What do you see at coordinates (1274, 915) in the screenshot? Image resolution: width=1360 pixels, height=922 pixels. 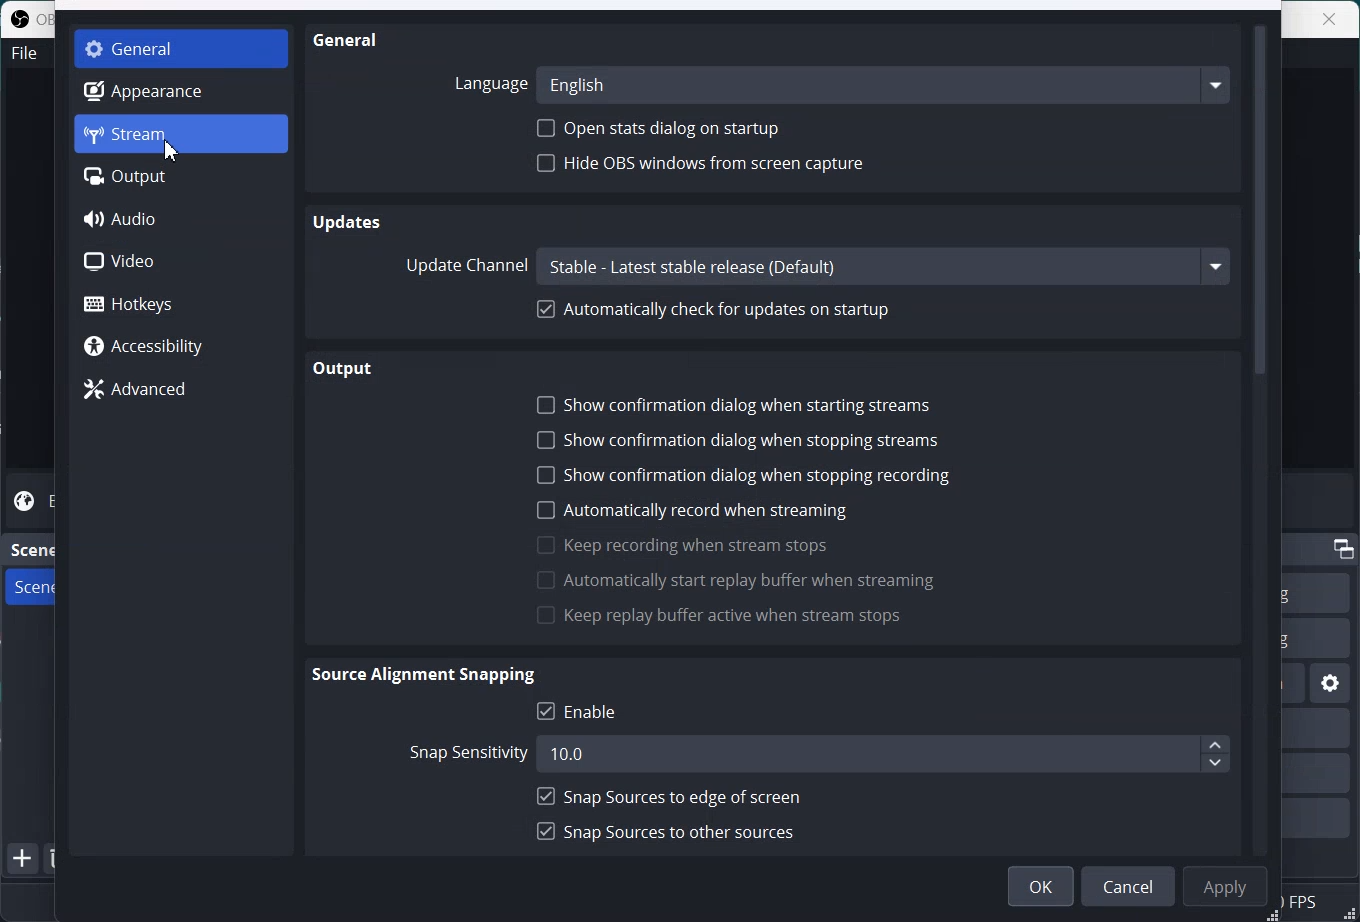 I see `Window adjuster` at bounding box center [1274, 915].